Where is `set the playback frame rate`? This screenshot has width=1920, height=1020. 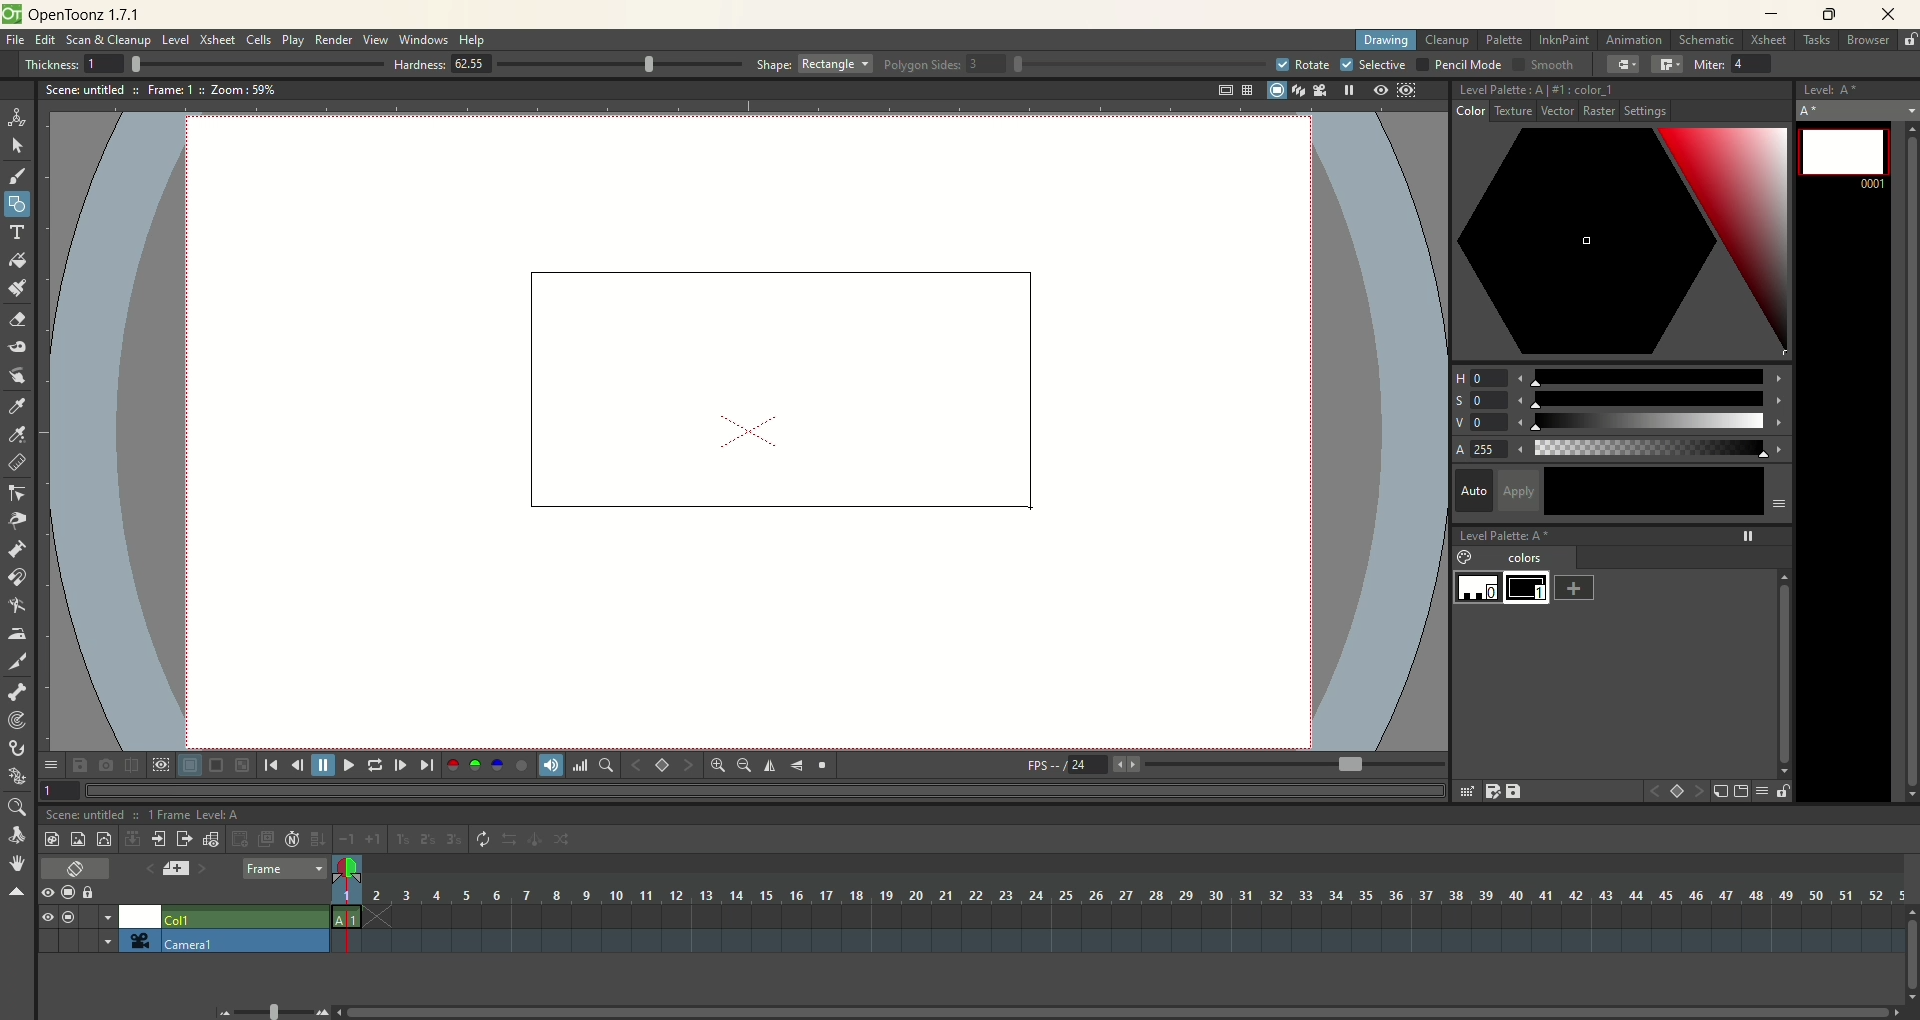 set the playback frame rate is located at coordinates (1348, 765).